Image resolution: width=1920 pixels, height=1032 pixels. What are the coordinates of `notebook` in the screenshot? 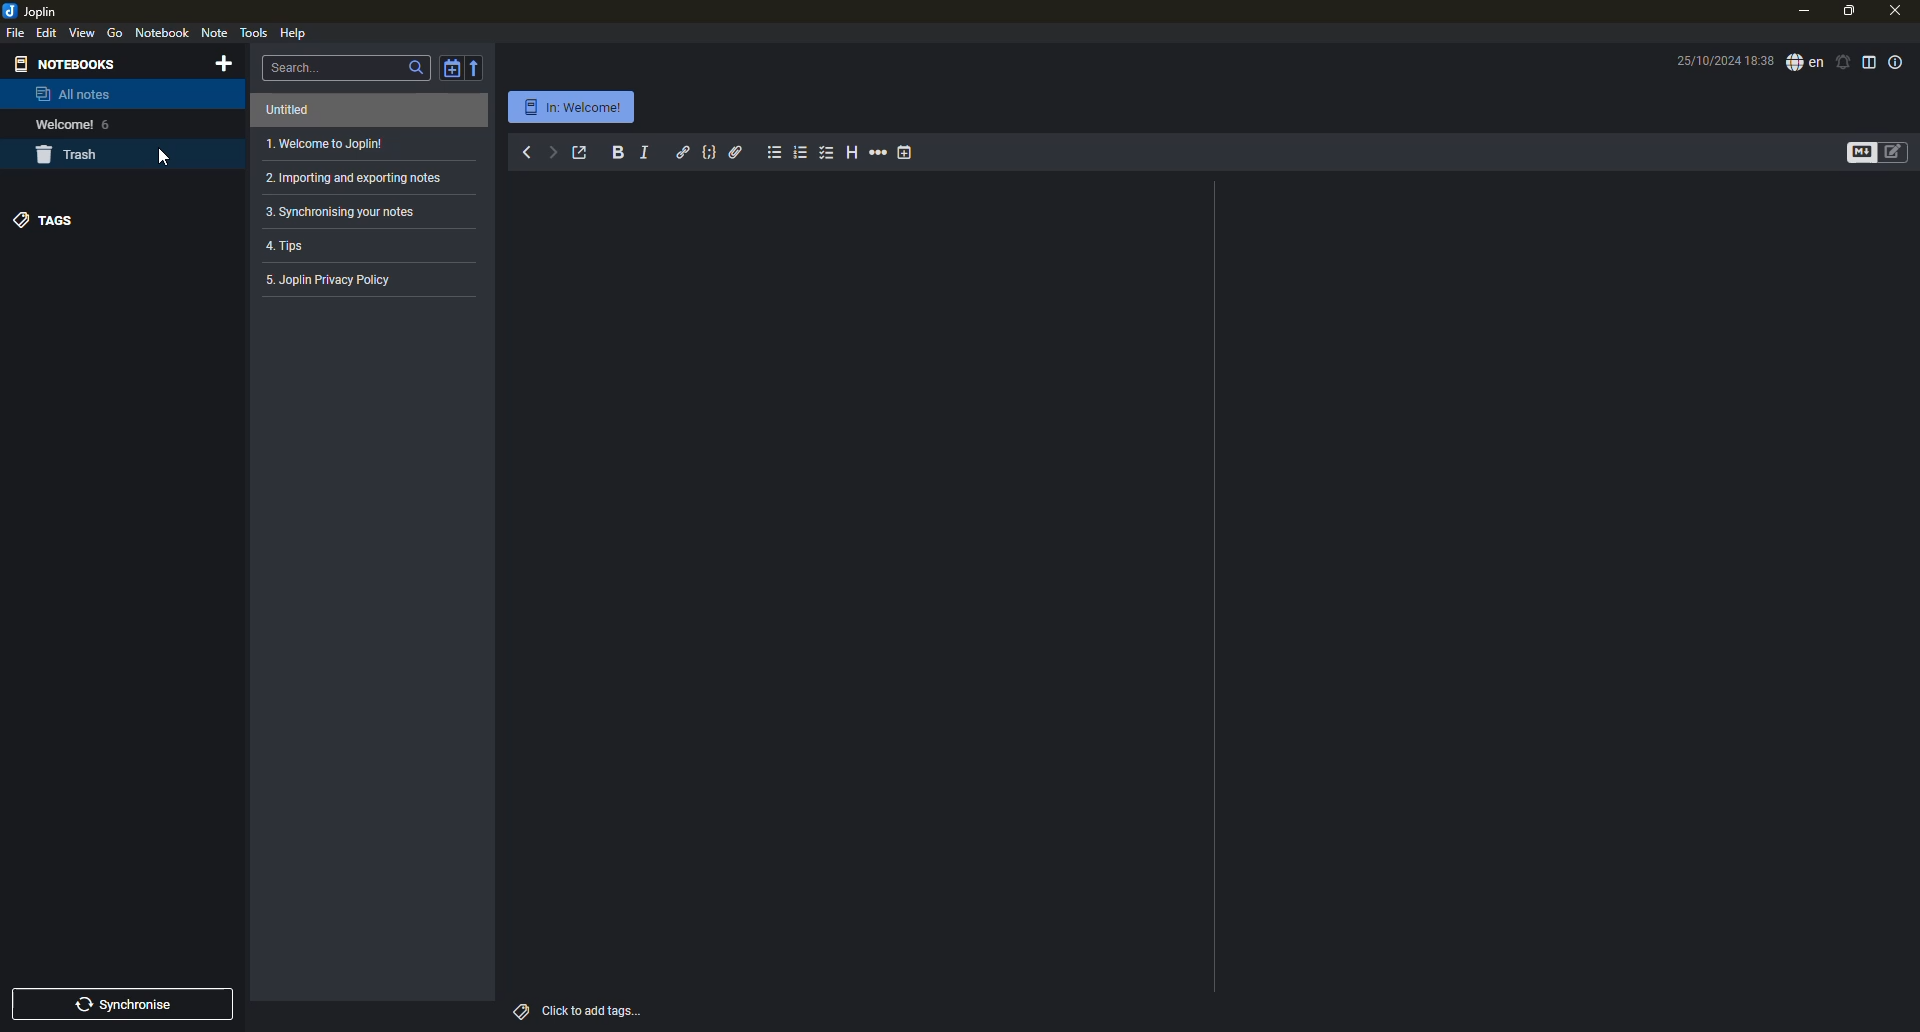 It's located at (163, 32).